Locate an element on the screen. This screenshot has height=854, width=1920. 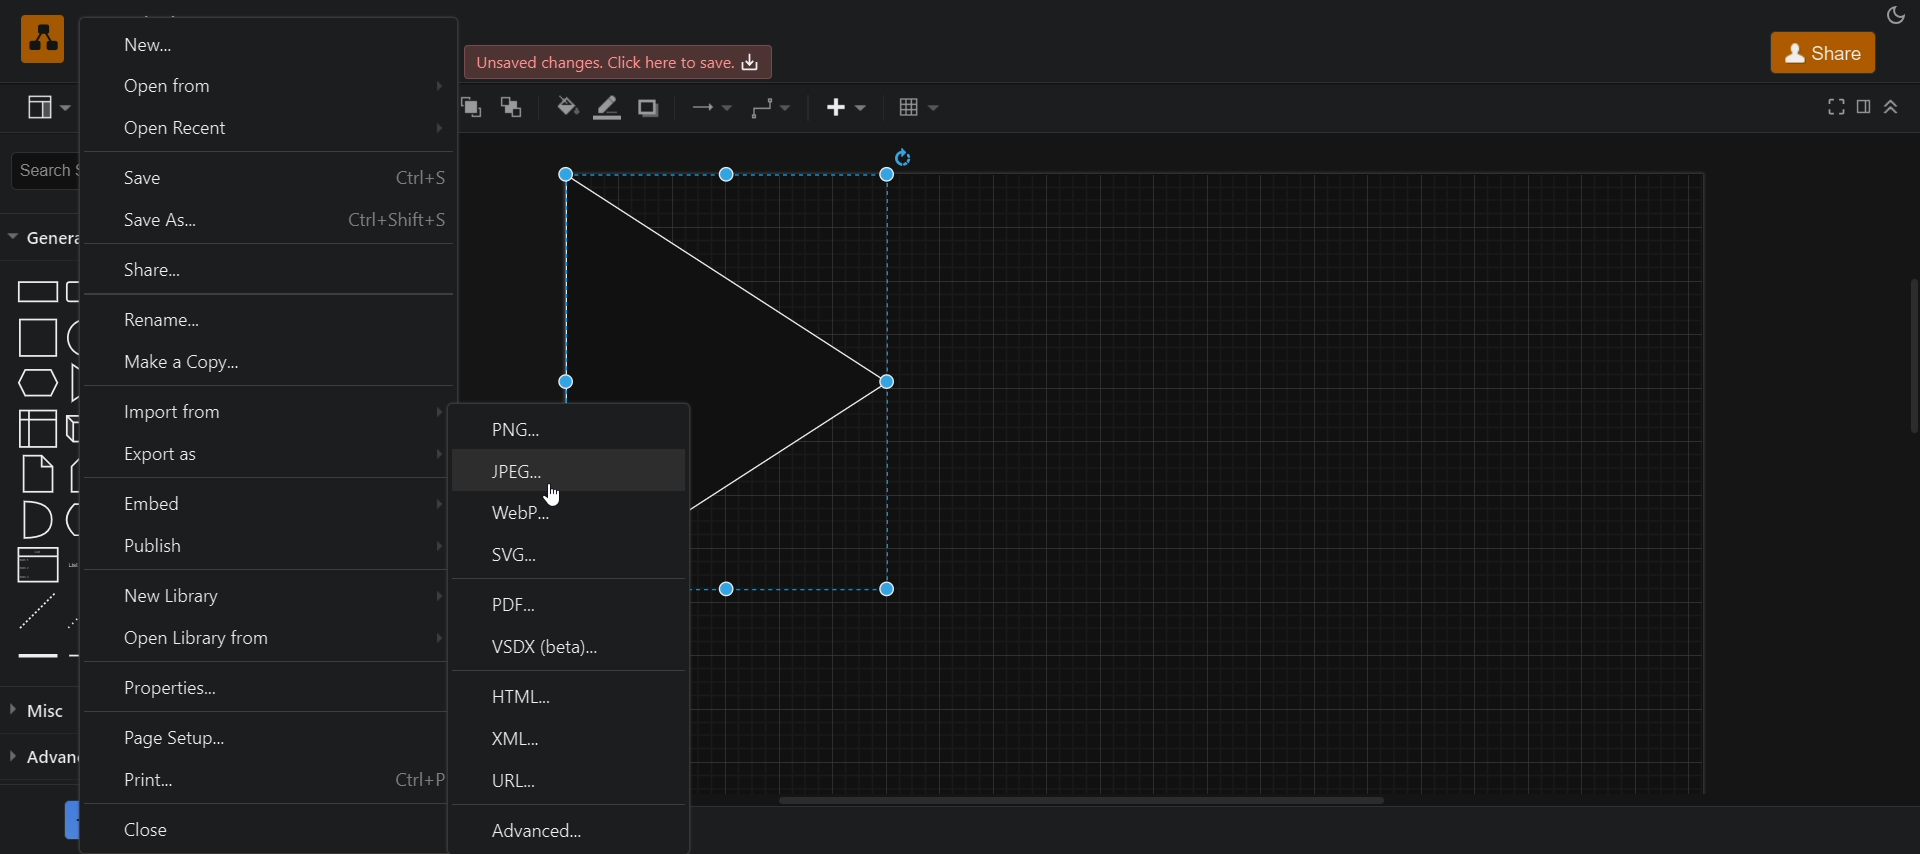
note is located at coordinates (36, 473).